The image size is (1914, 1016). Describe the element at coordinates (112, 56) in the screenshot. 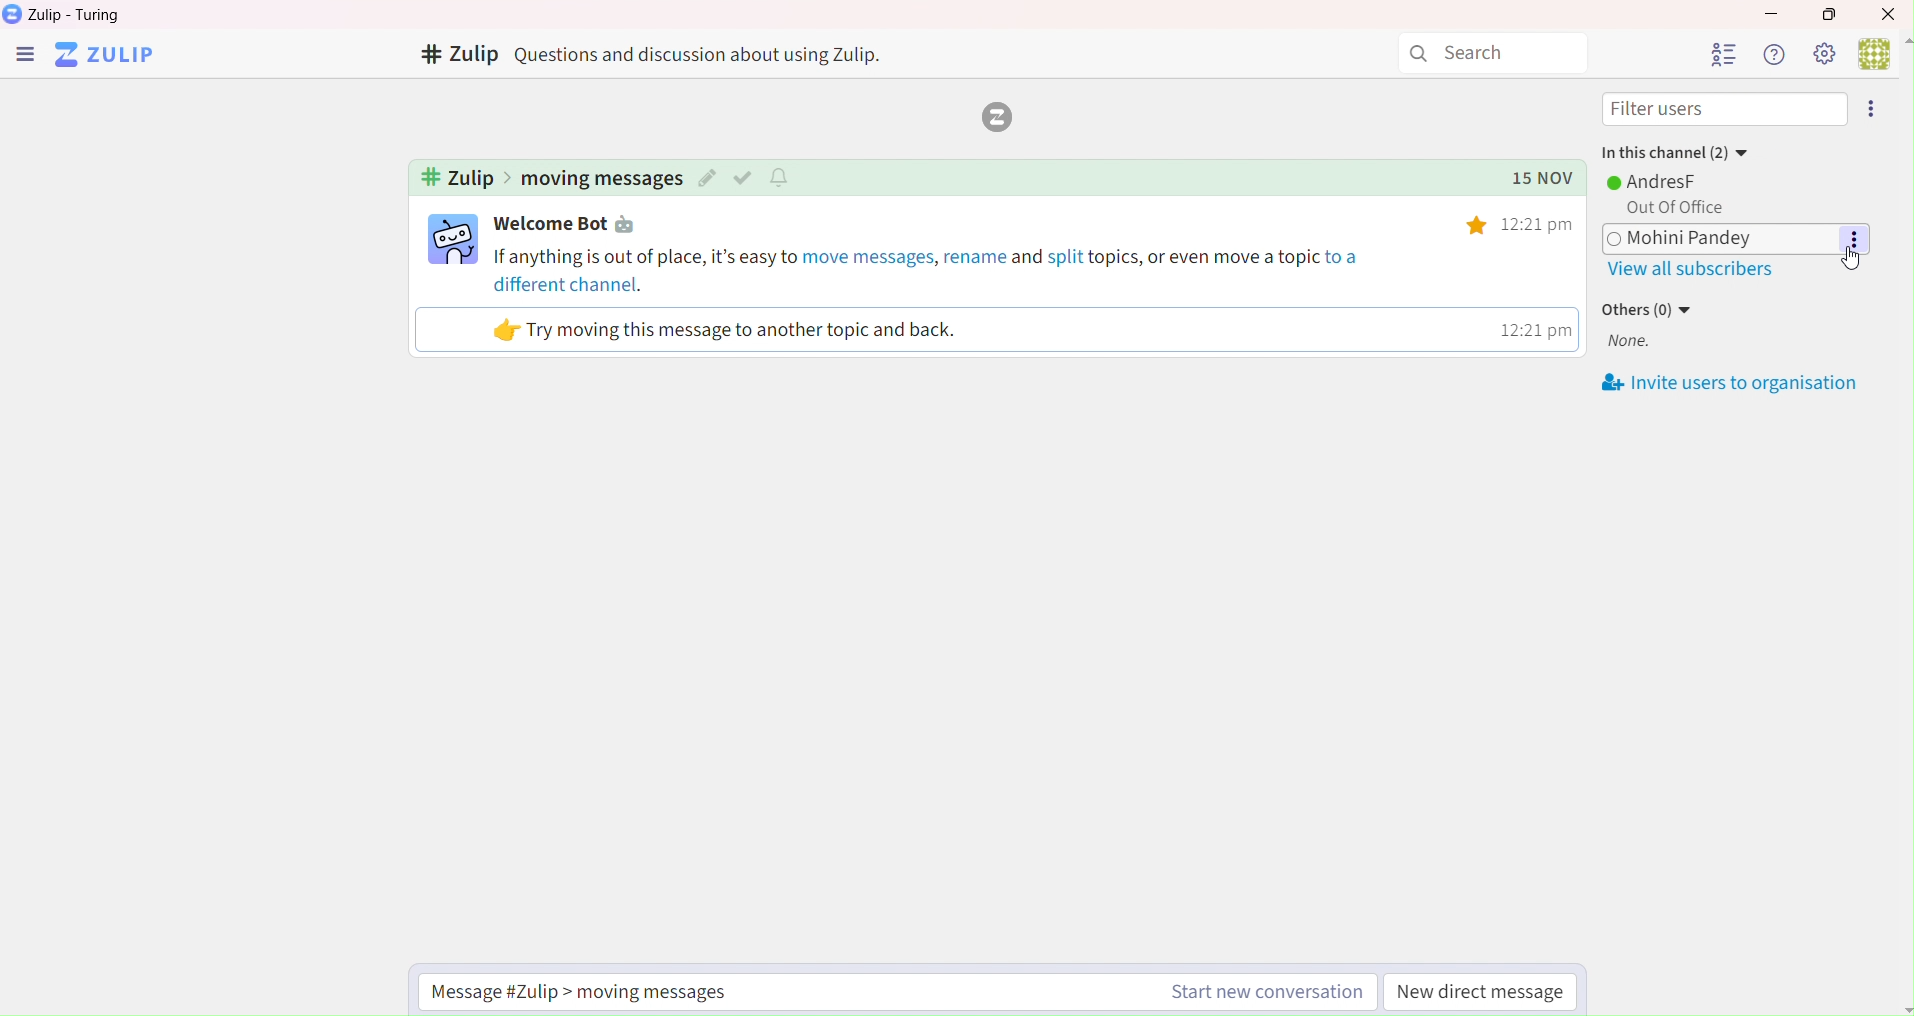

I see `ZuLip` at that location.